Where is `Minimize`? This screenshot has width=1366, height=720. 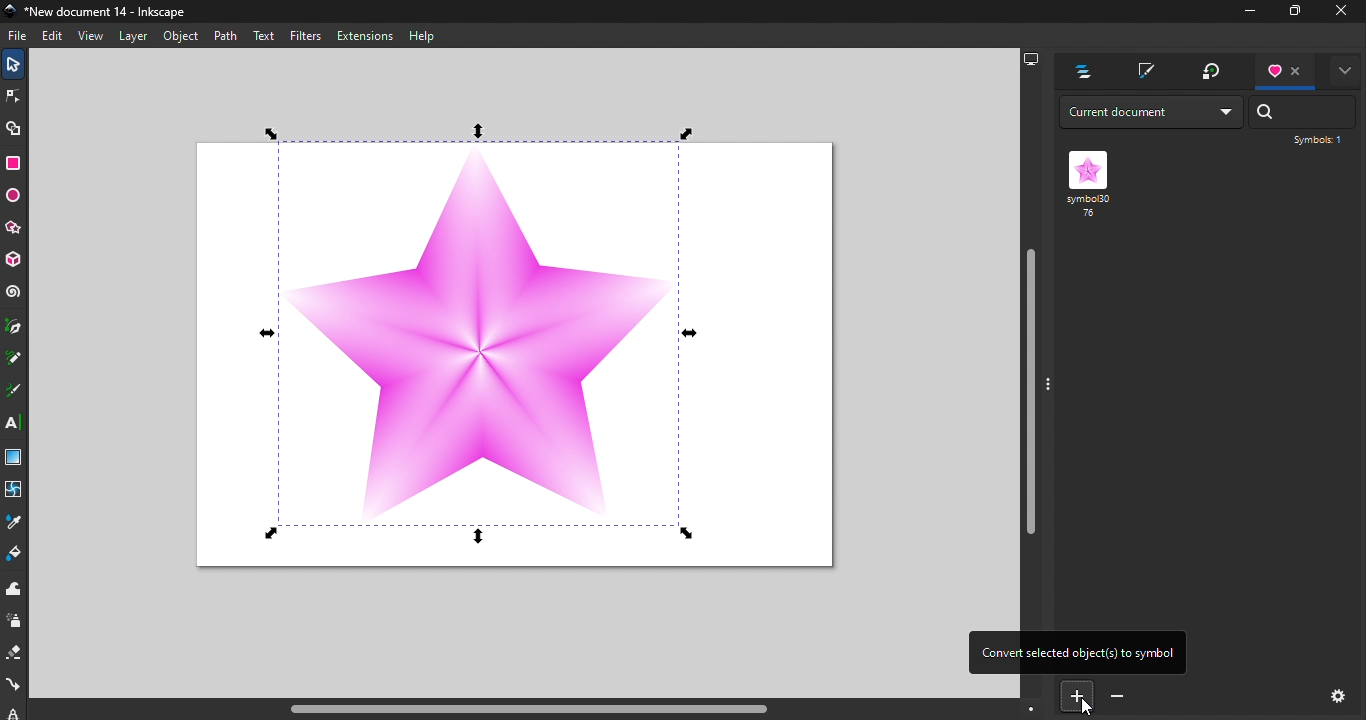
Minimize is located at coordinates (1245, 14).